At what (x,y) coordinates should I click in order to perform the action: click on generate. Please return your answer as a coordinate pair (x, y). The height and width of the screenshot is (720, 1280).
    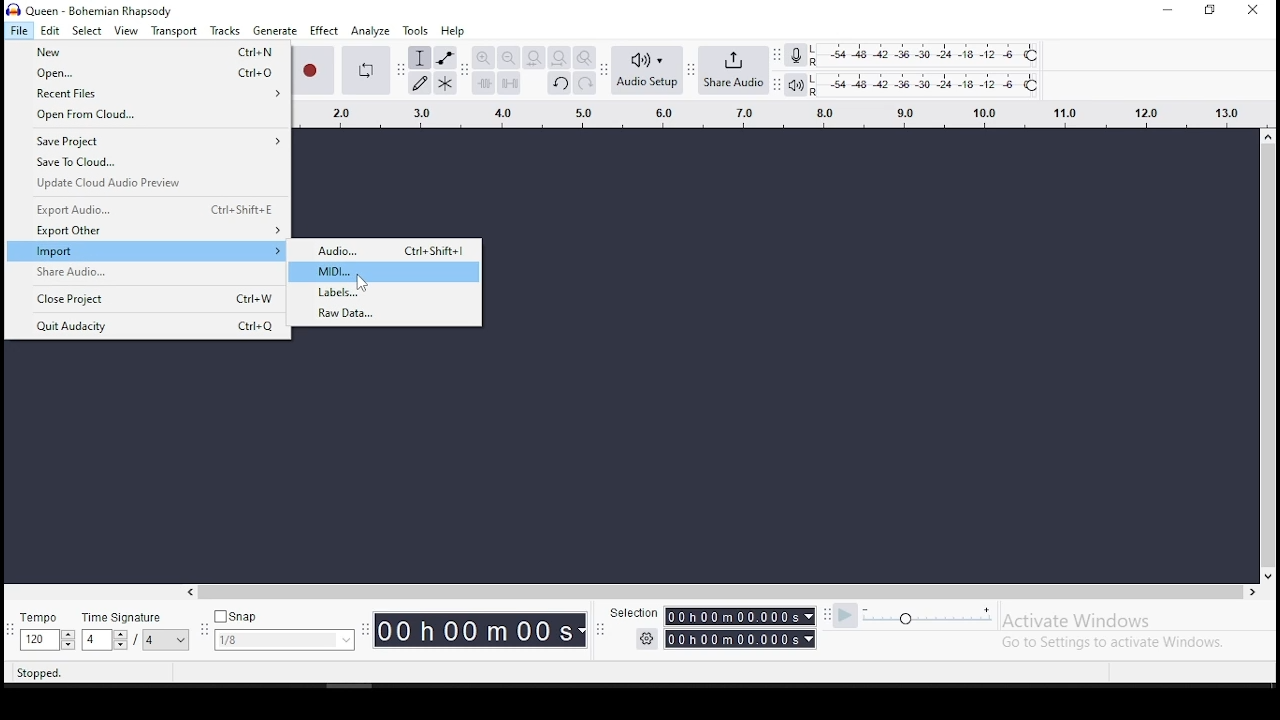
    Looking at the image, I should click on (275, 31).